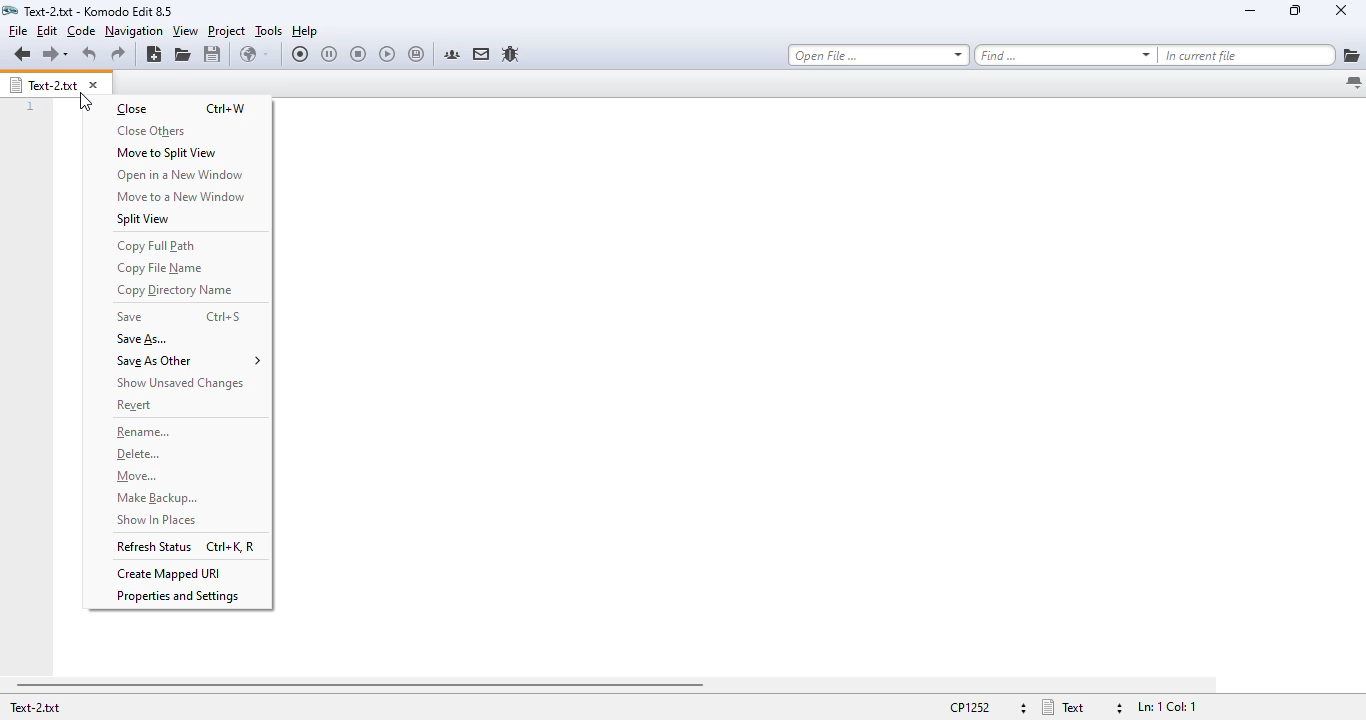 The image size is (1366, 720). Describe the element at coordinates (255, 54) in the screenshot. I see `preview buffer in browser` at that location.